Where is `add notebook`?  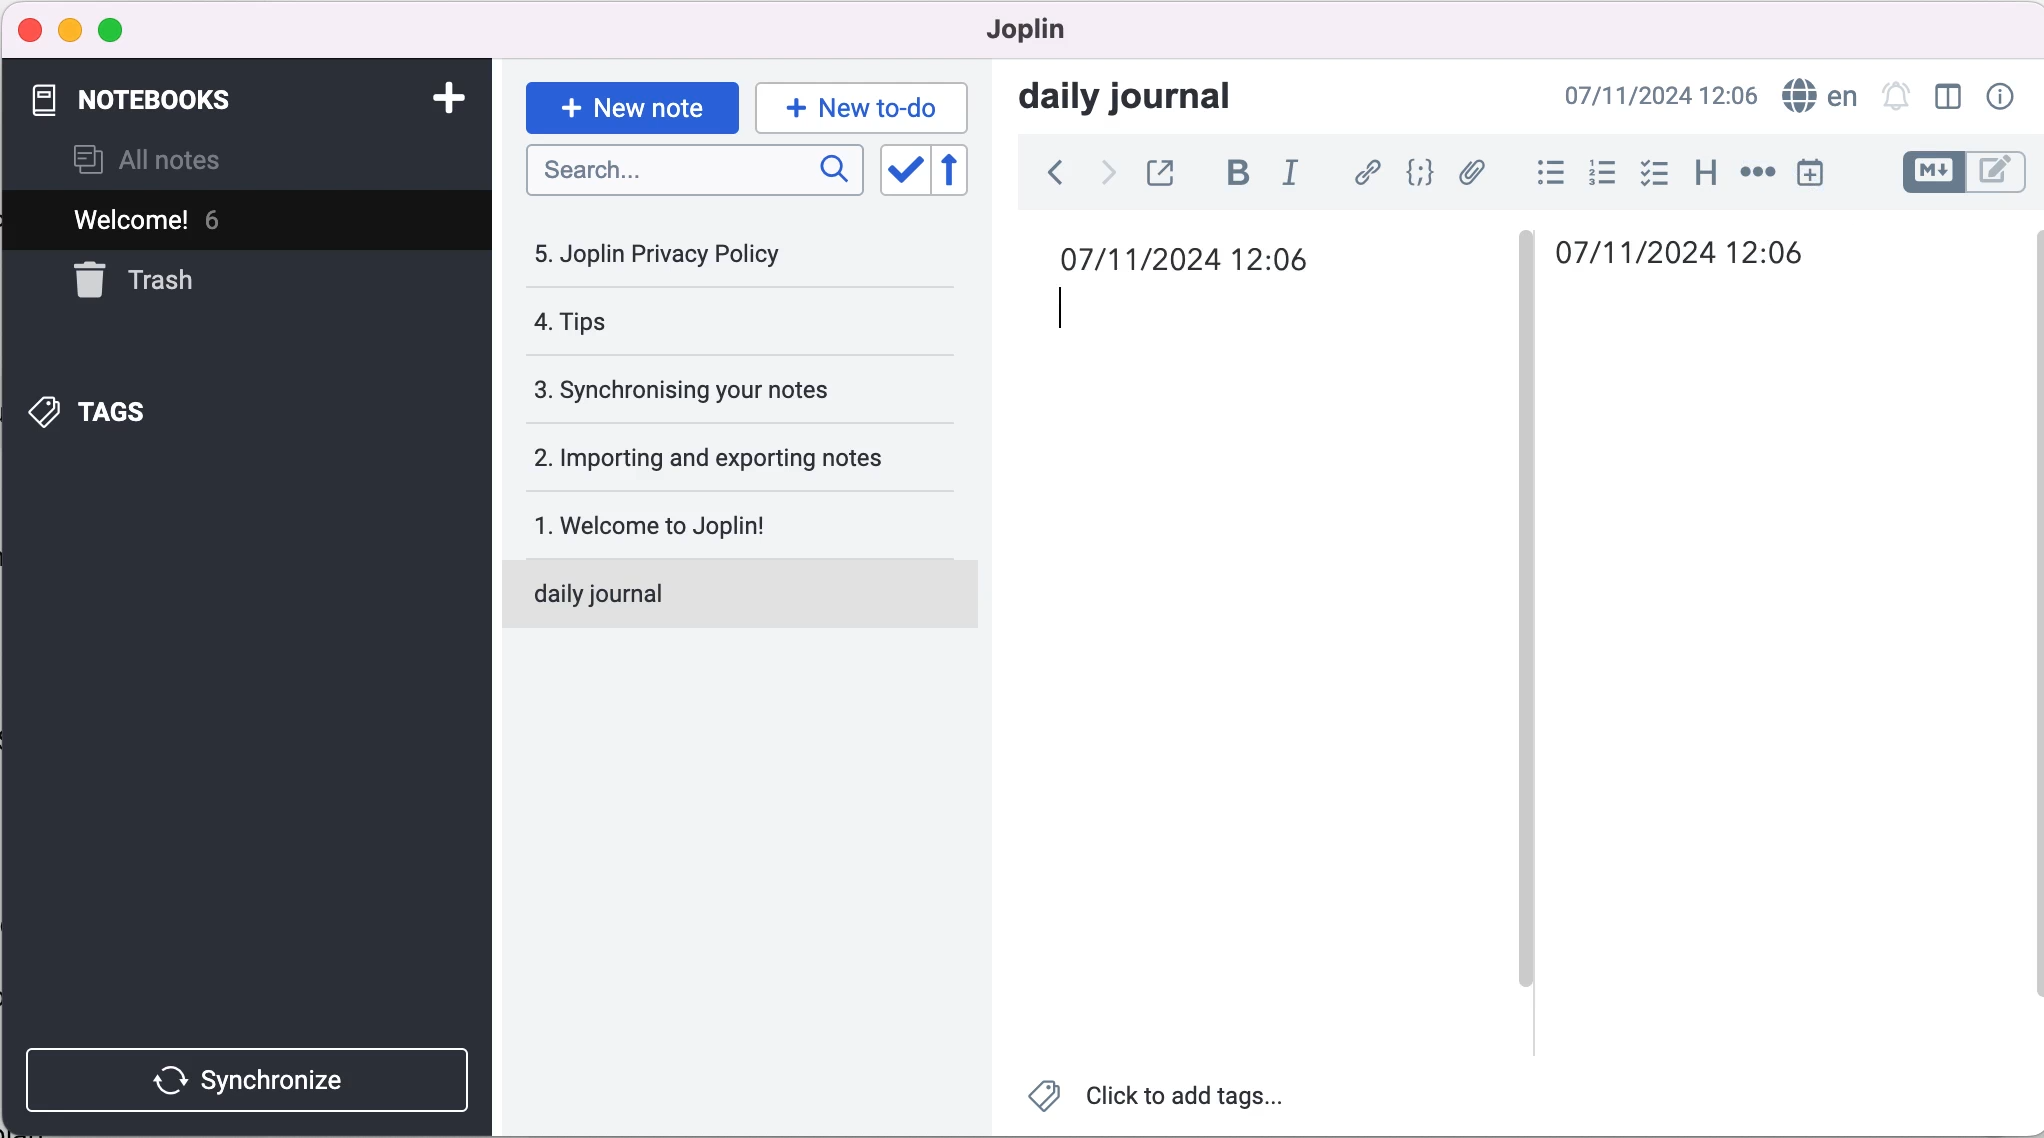
add notebook is located at coordinates (448, 99).